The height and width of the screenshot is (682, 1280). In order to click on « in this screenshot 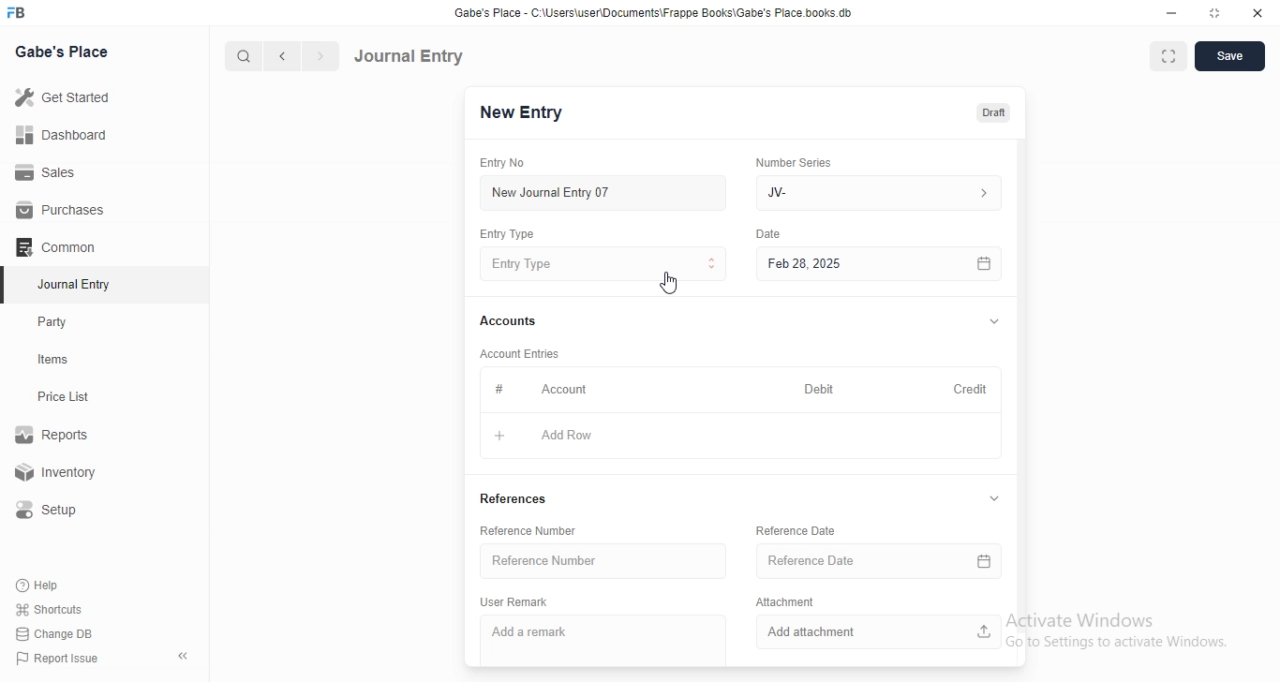, I will do `click(185, 657)`.